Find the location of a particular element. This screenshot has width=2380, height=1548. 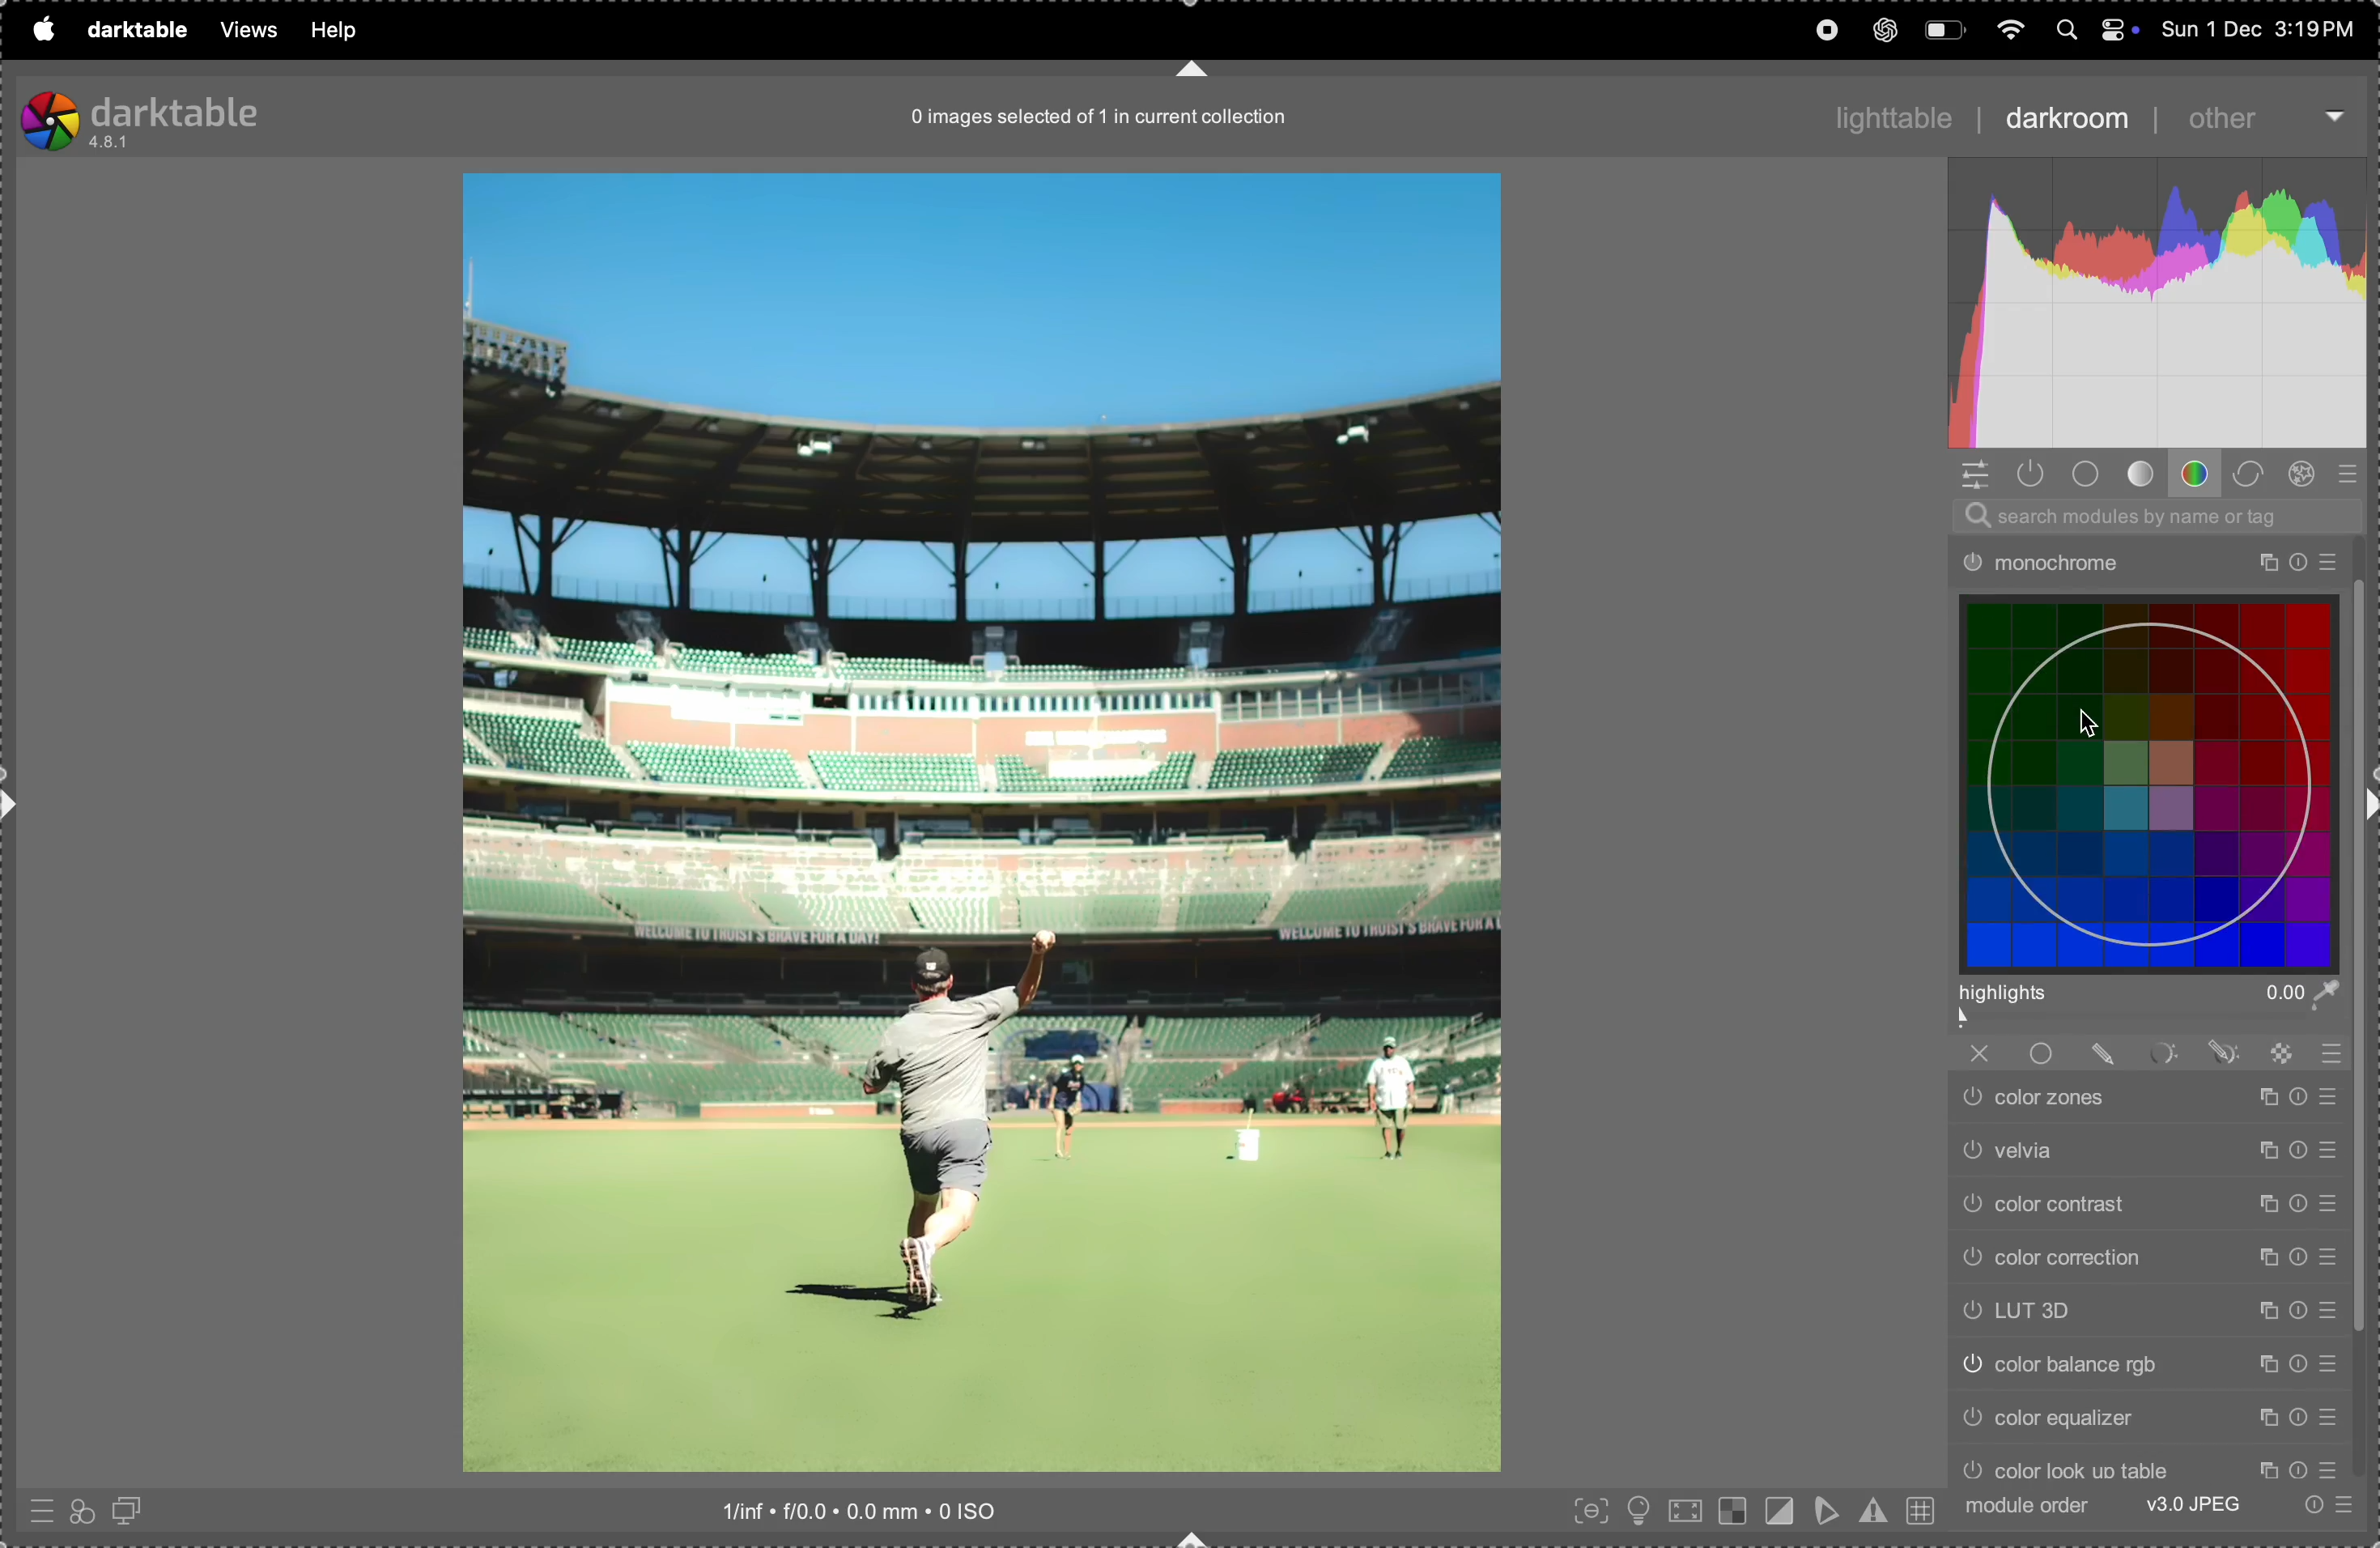

base is located at coordinates (2090, 475).